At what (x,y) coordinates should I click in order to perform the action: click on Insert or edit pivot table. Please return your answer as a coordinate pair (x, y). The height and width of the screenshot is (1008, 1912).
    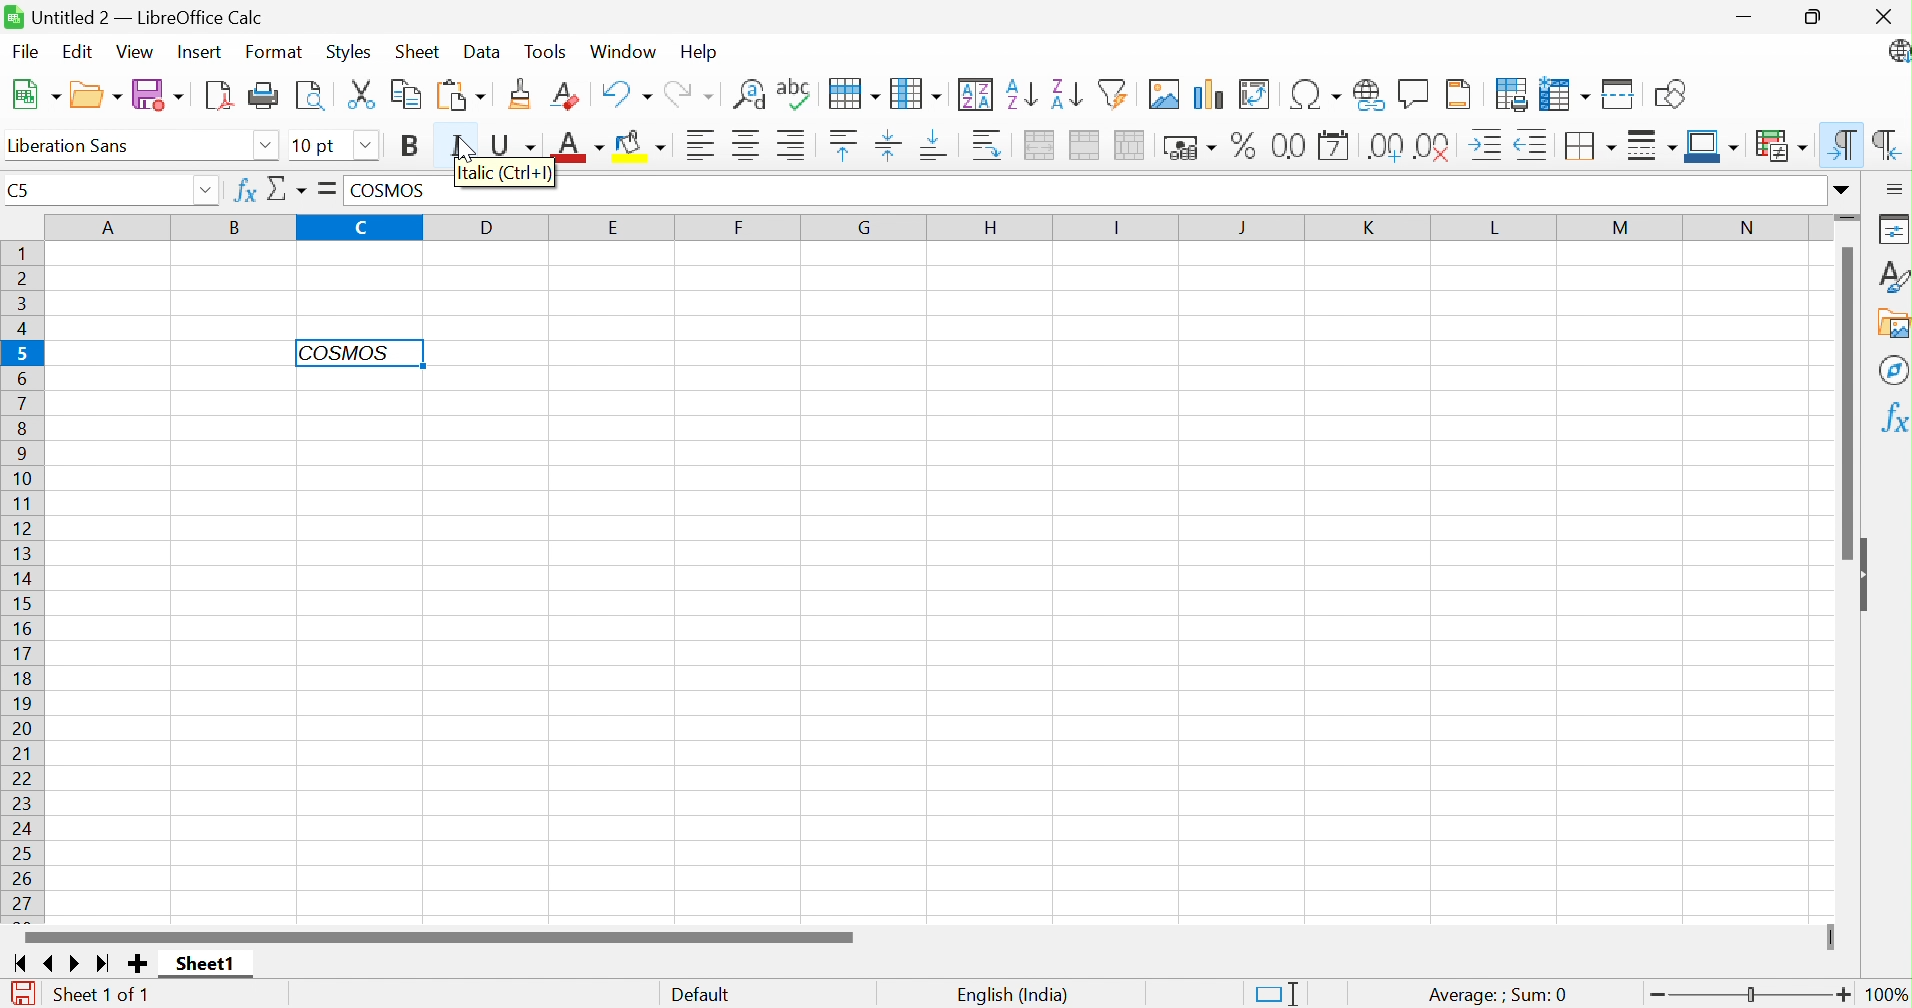
    Looking at the image, I should click on (1255, 94).